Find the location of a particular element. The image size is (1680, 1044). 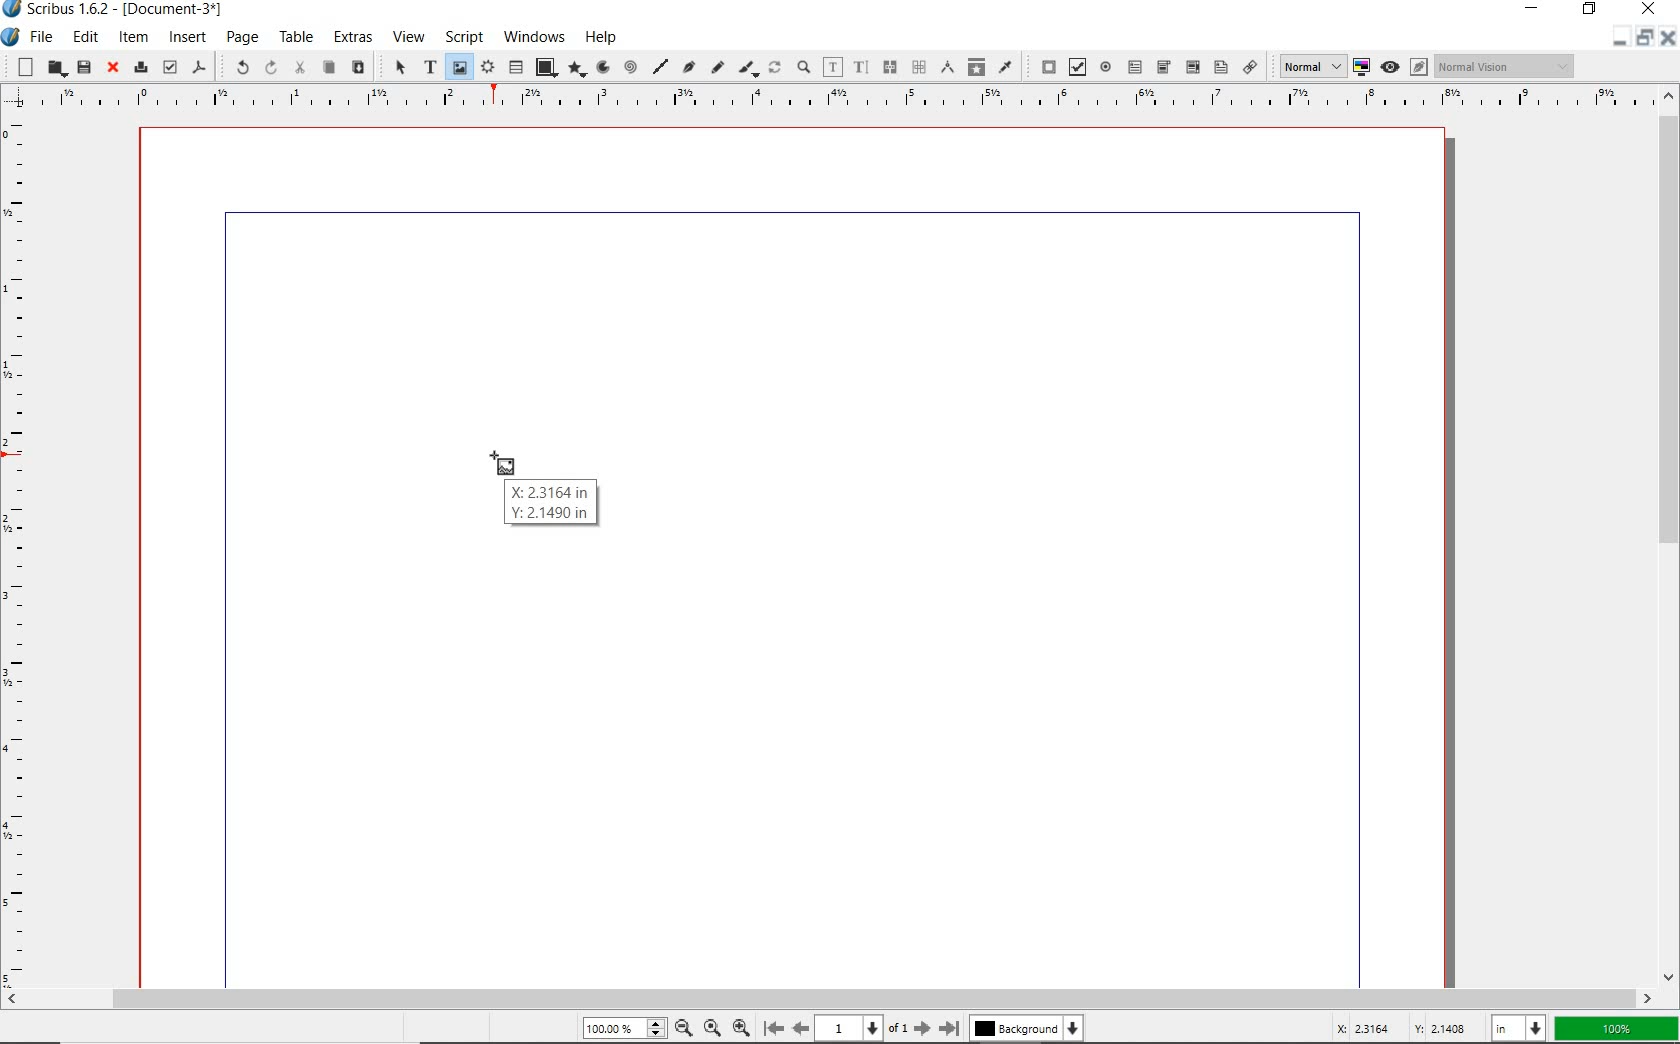

spiral is located at coordinates (629, 68).